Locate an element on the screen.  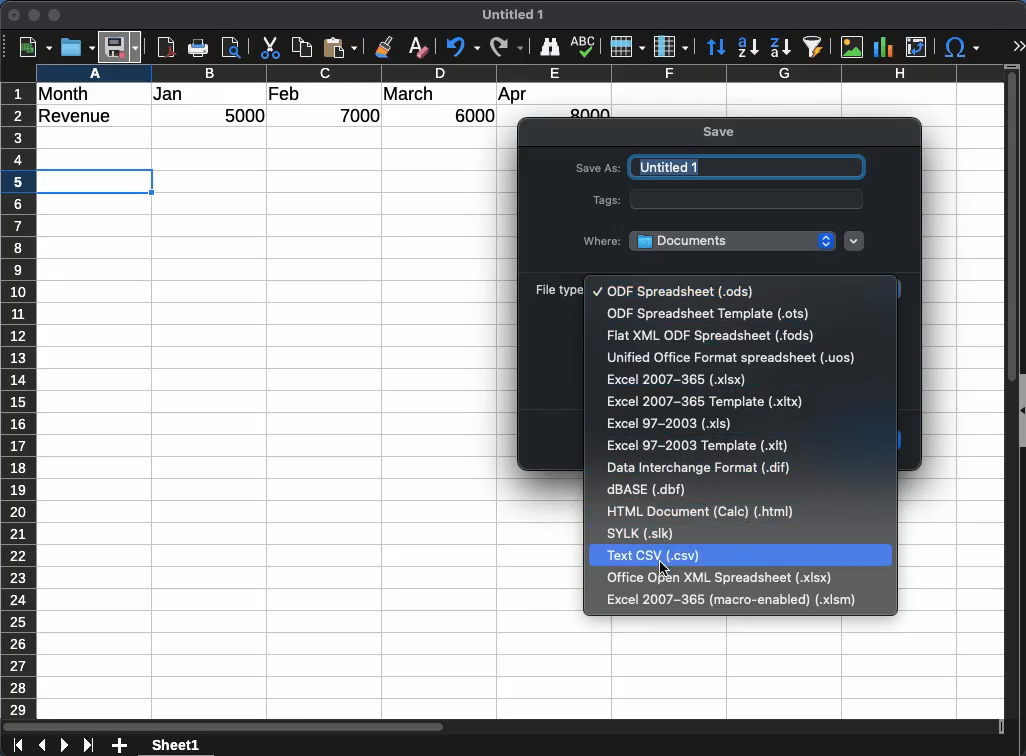
office open XML spreadsheet is located at coordinates (723, 577).